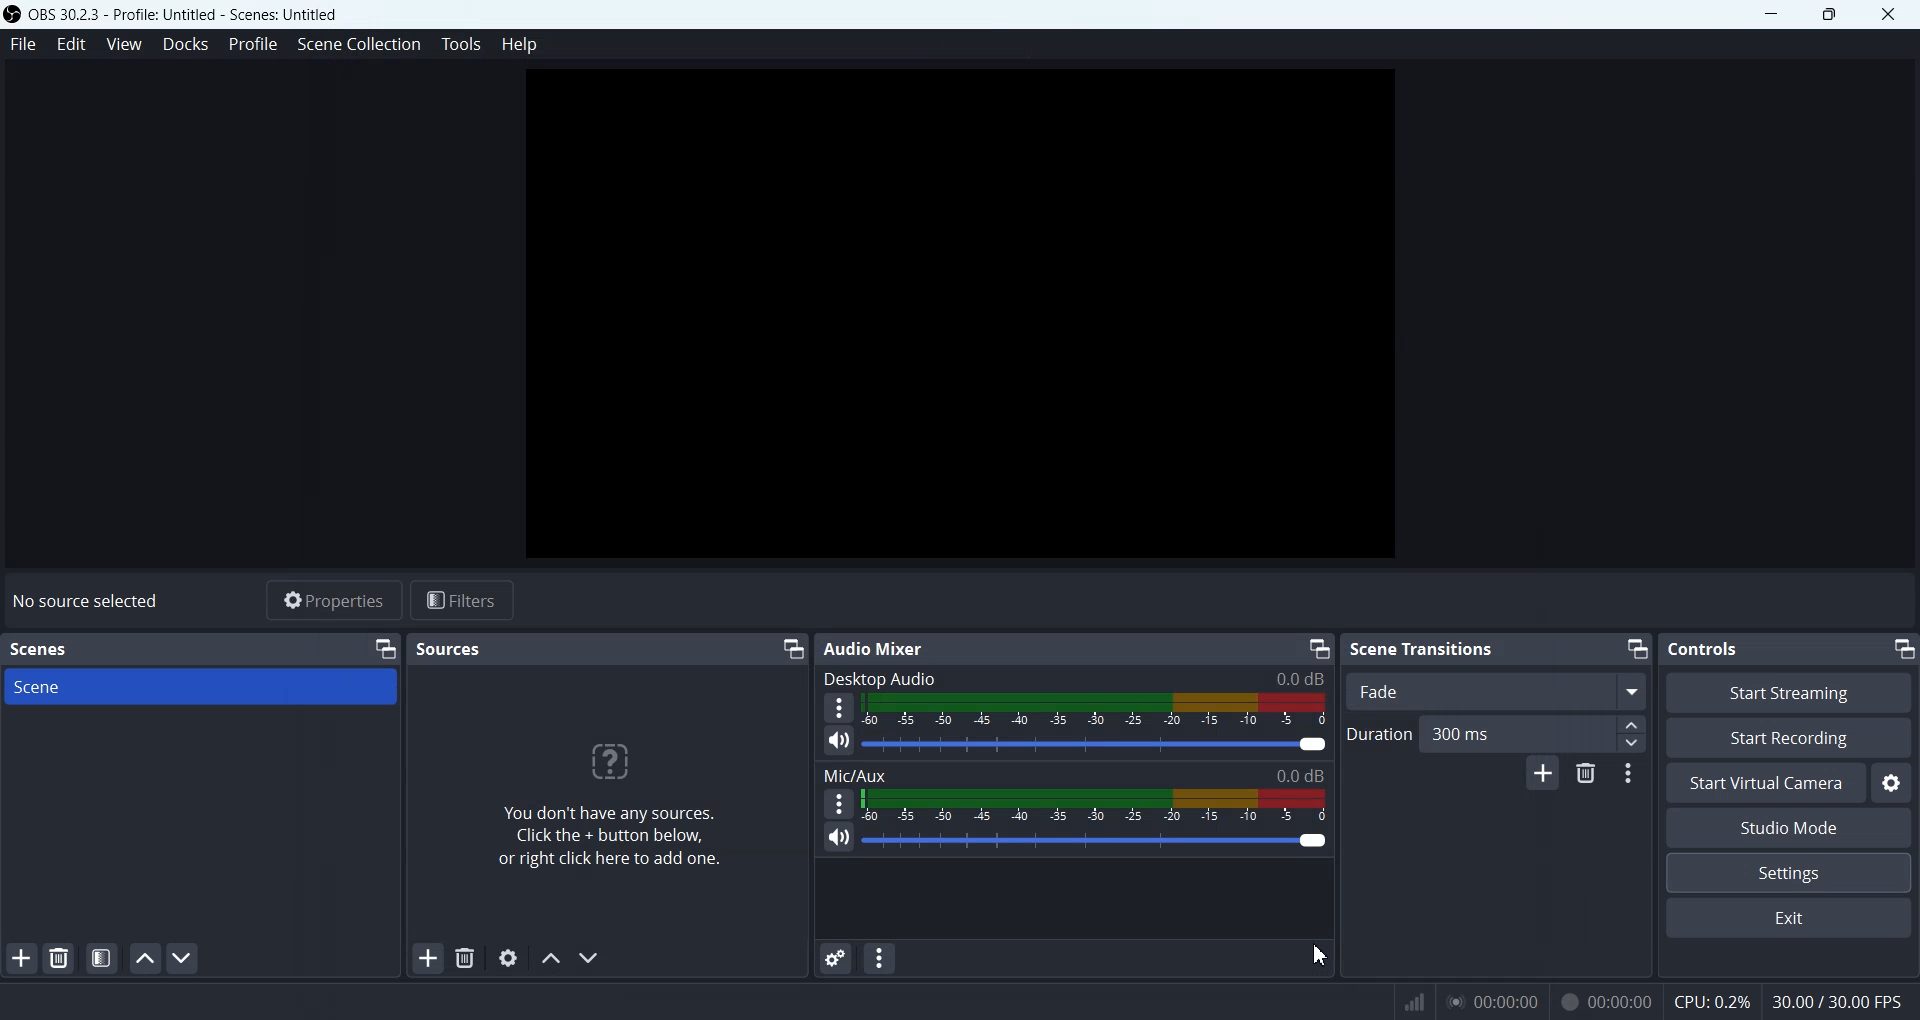 The image size is (1920, 1020). I want to click on Settings, so click(1789, 873).